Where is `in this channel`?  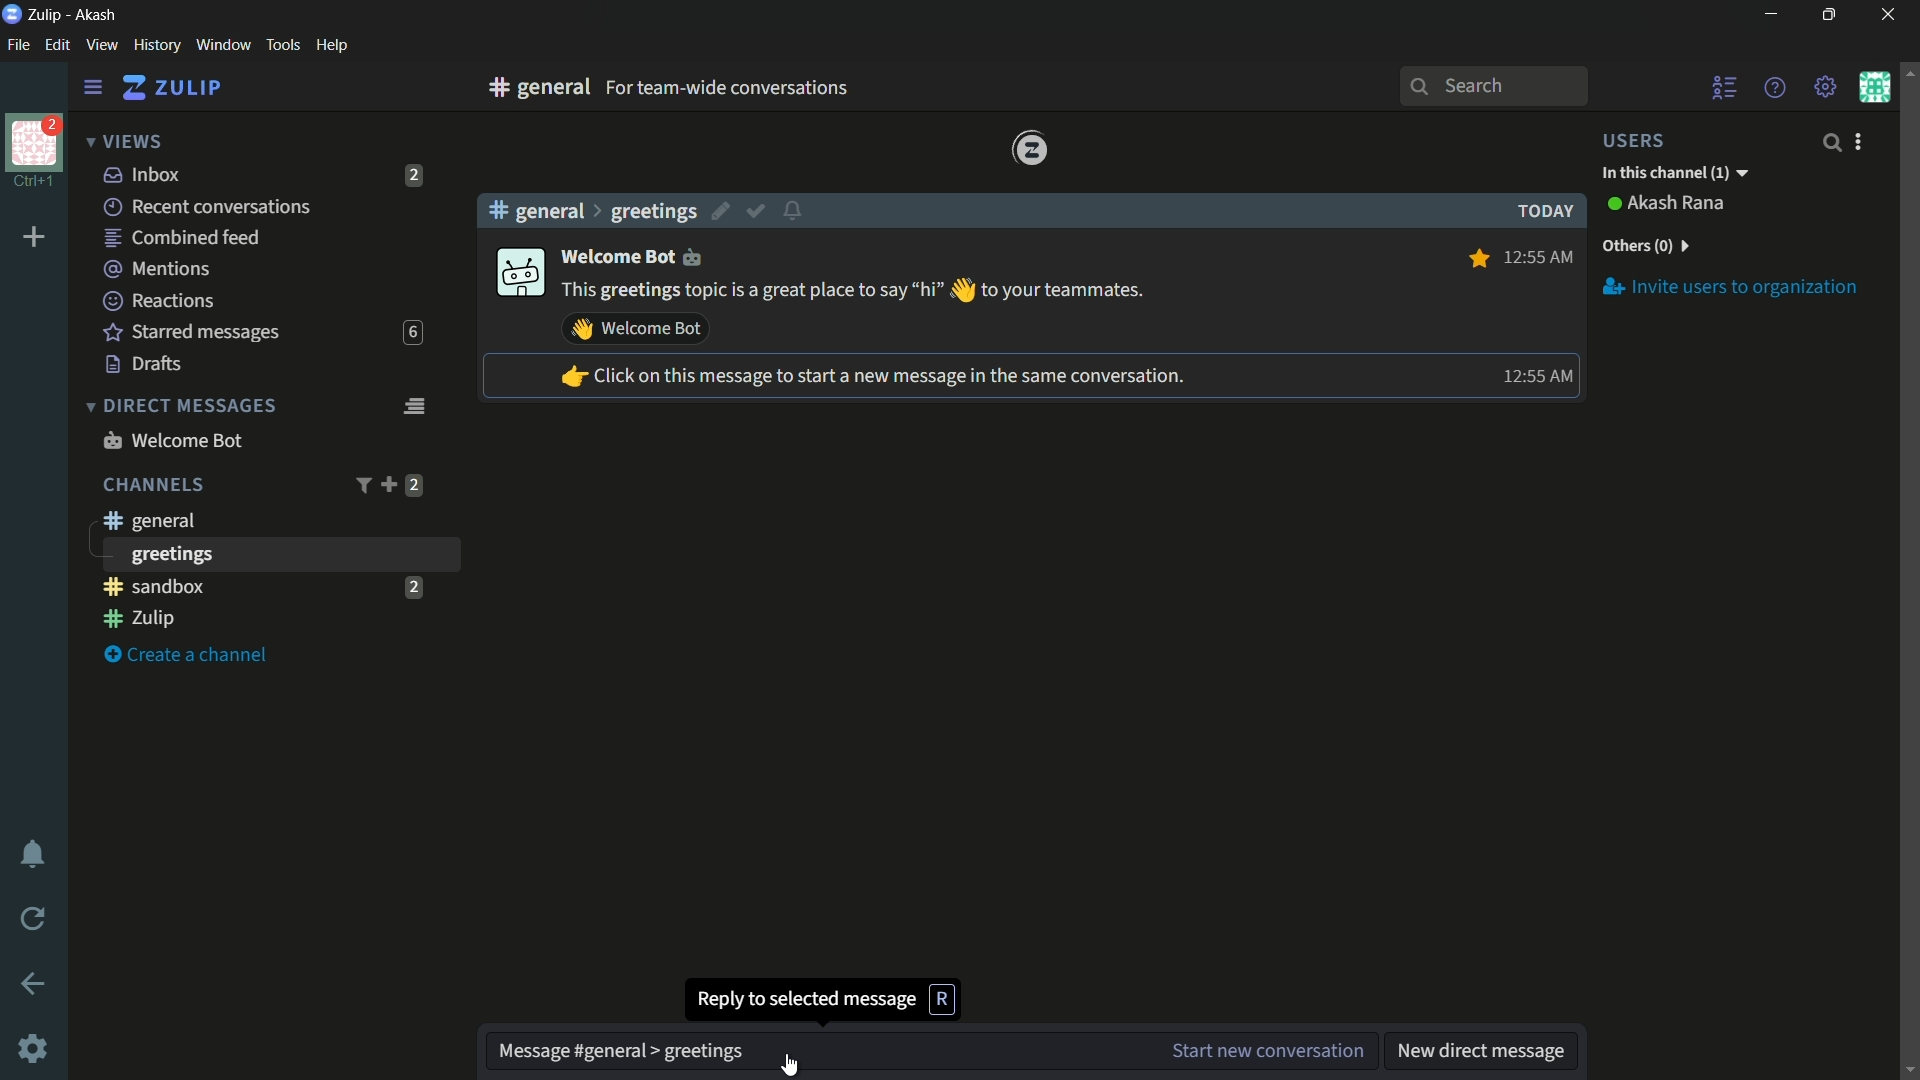
in this channel is located at coordinates (1675, 174).